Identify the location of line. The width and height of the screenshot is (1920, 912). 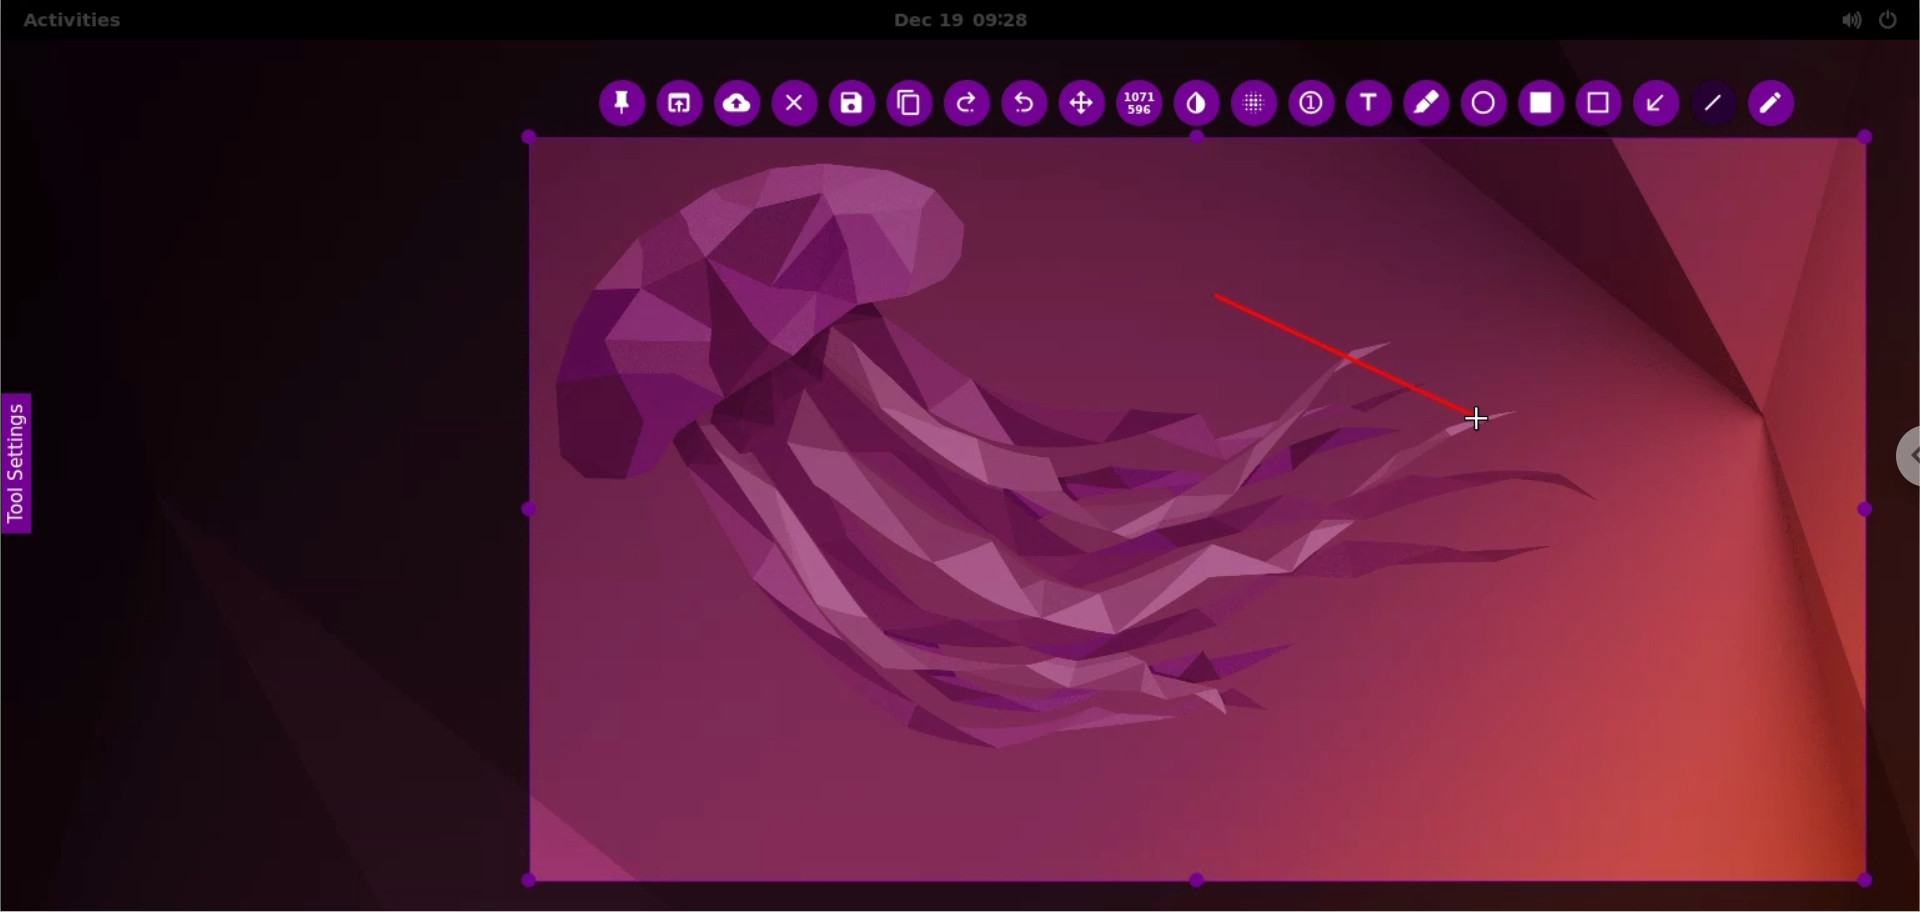
(1711, 104).